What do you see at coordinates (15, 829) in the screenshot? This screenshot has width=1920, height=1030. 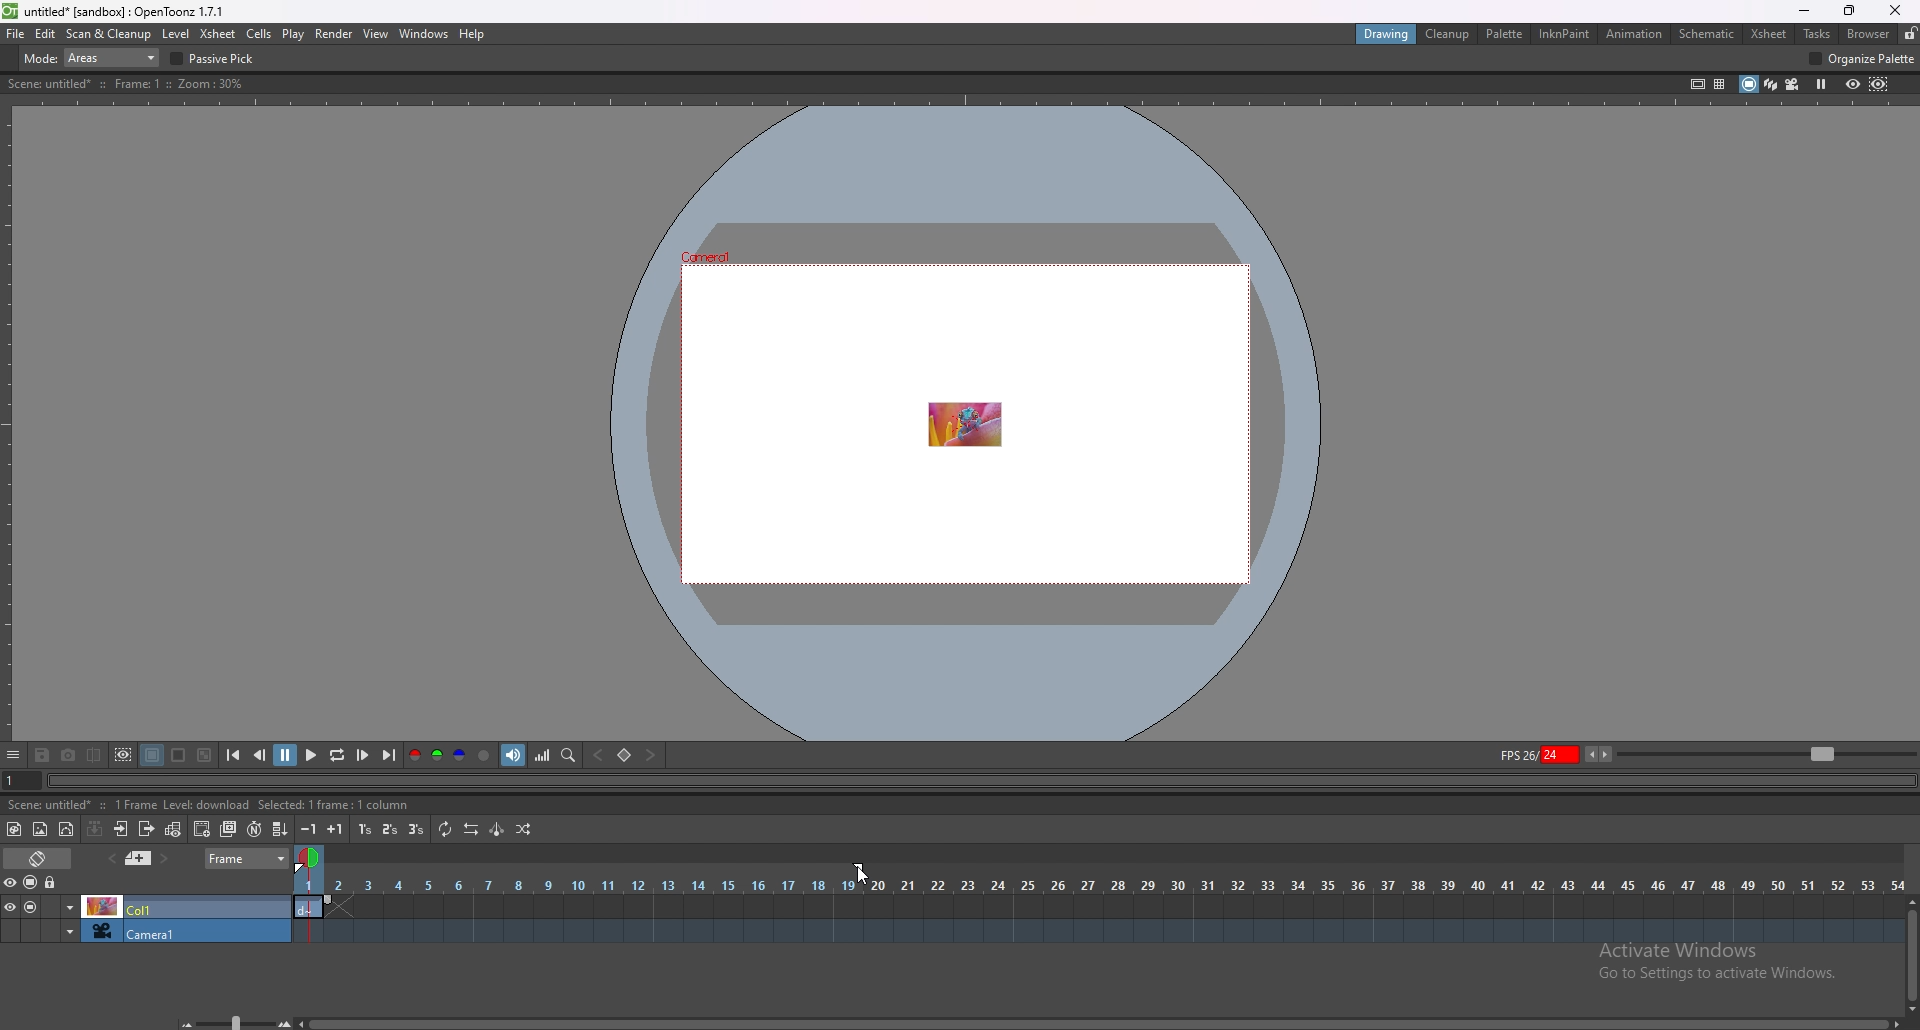 I see `new toonz raster level` at bounding box center [15, 829].